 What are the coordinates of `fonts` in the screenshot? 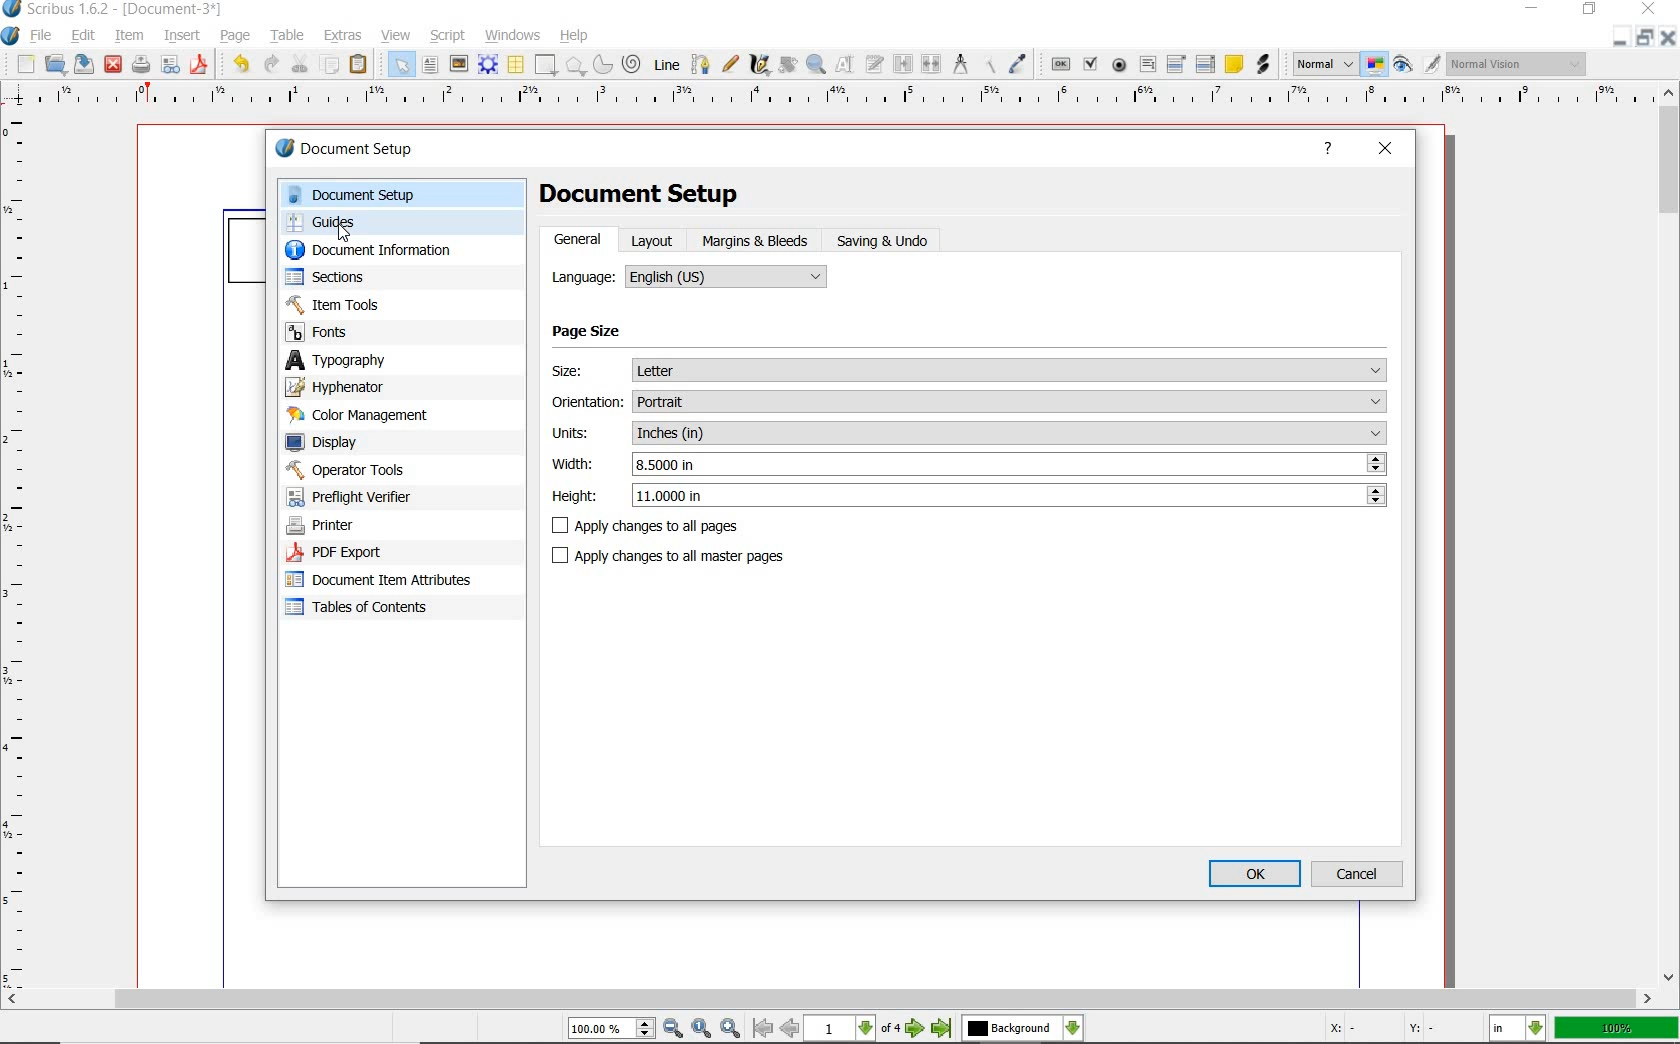 It's located at (402, 331).